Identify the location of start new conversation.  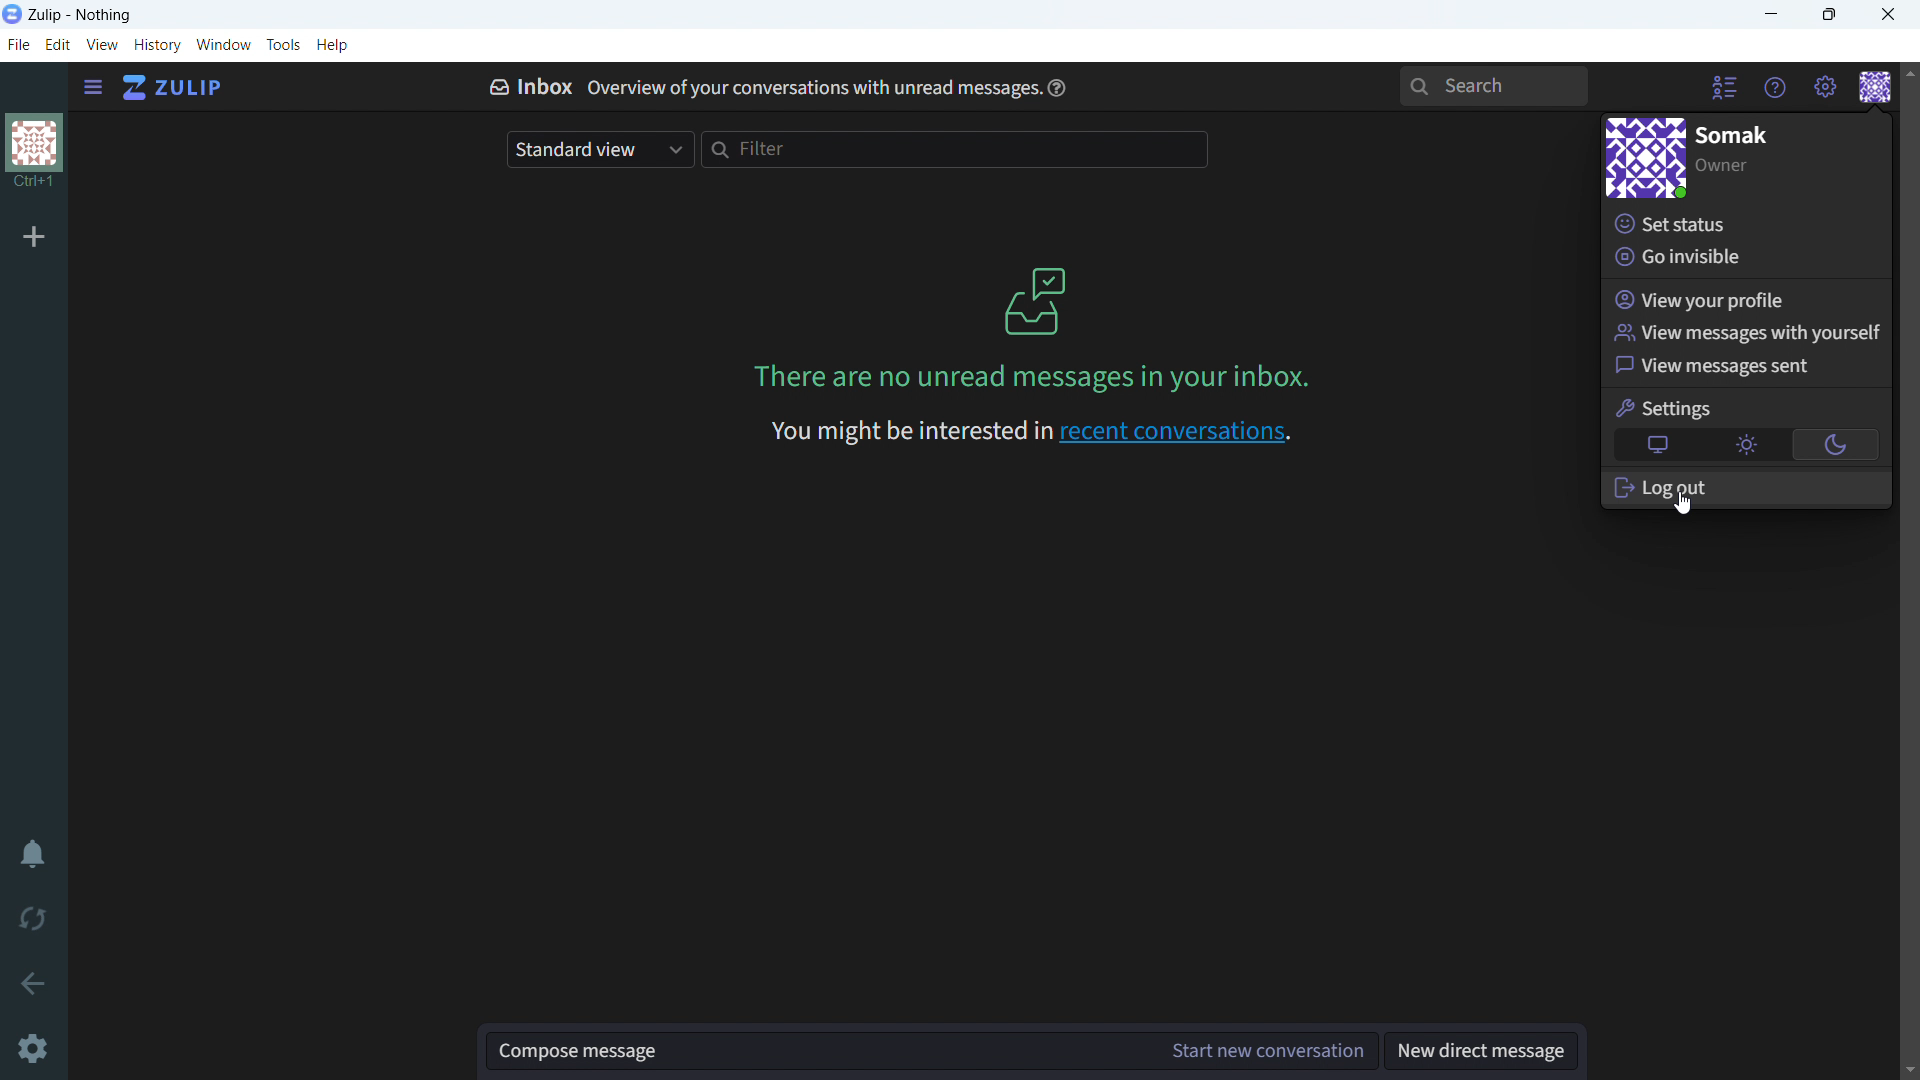
(1270, 1050).